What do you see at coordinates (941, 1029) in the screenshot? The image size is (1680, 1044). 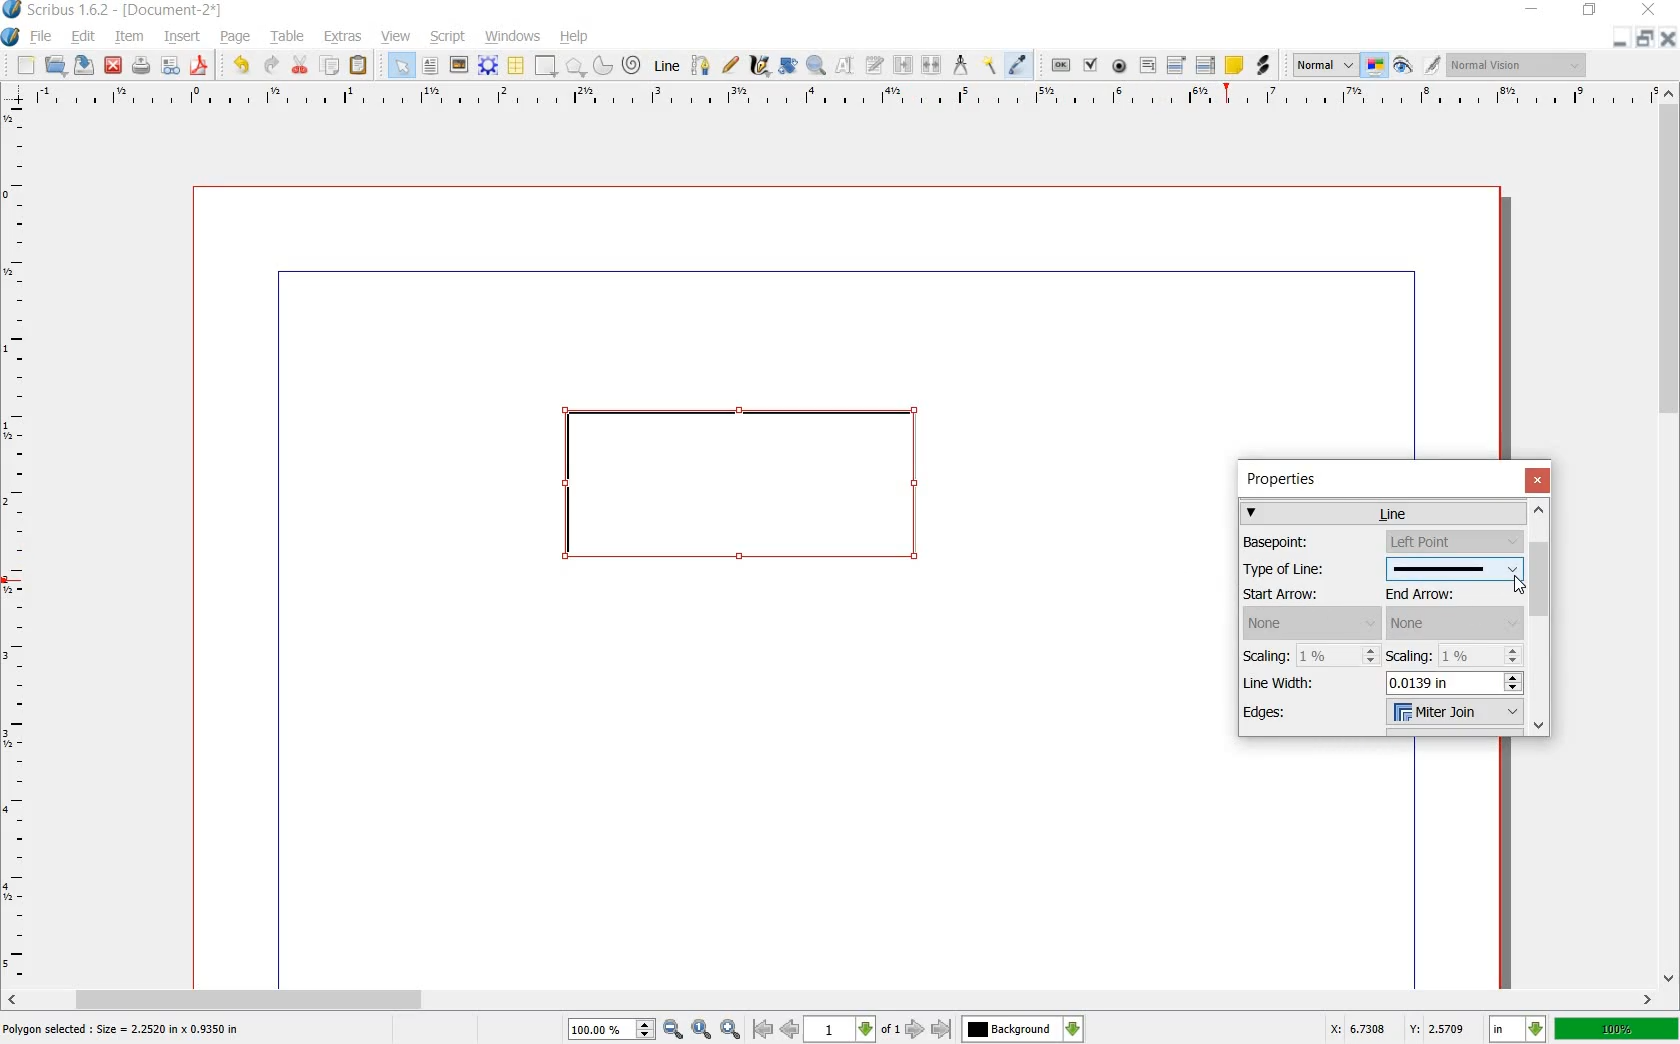 I see `go to last page` at bounding box center [941, 1029].